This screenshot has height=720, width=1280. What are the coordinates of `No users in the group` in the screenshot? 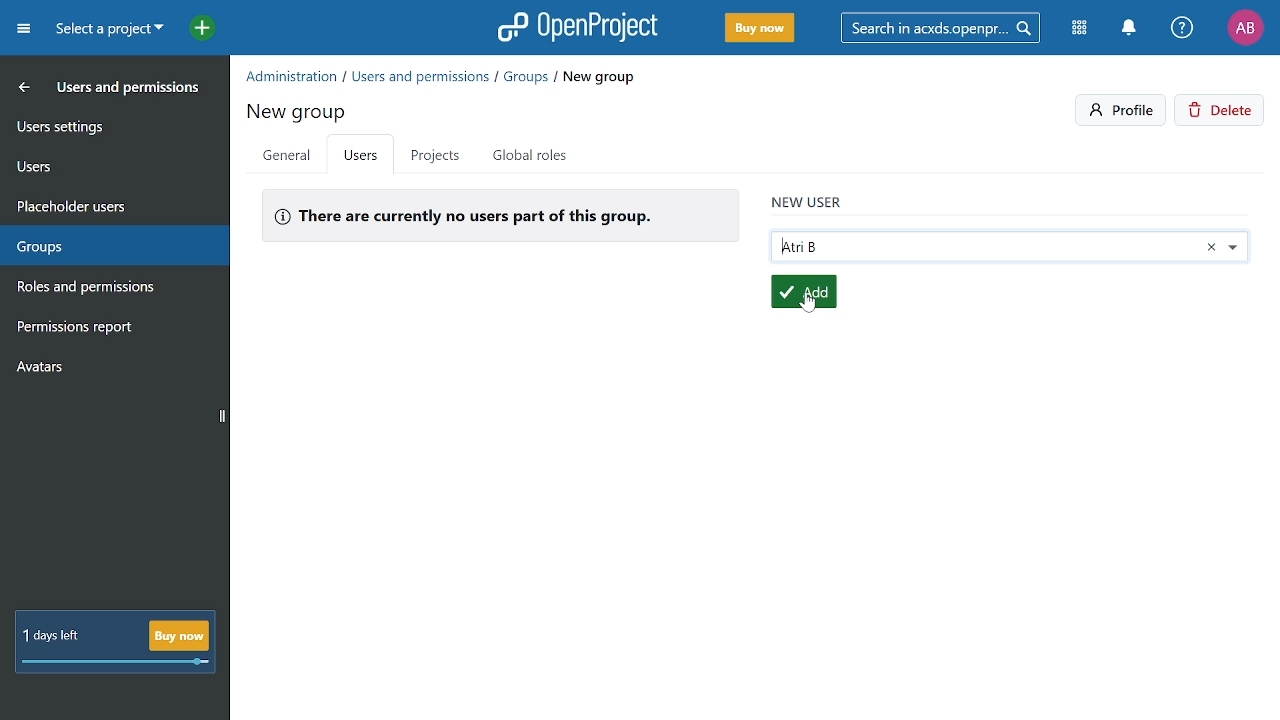 It's located at (499, 214).